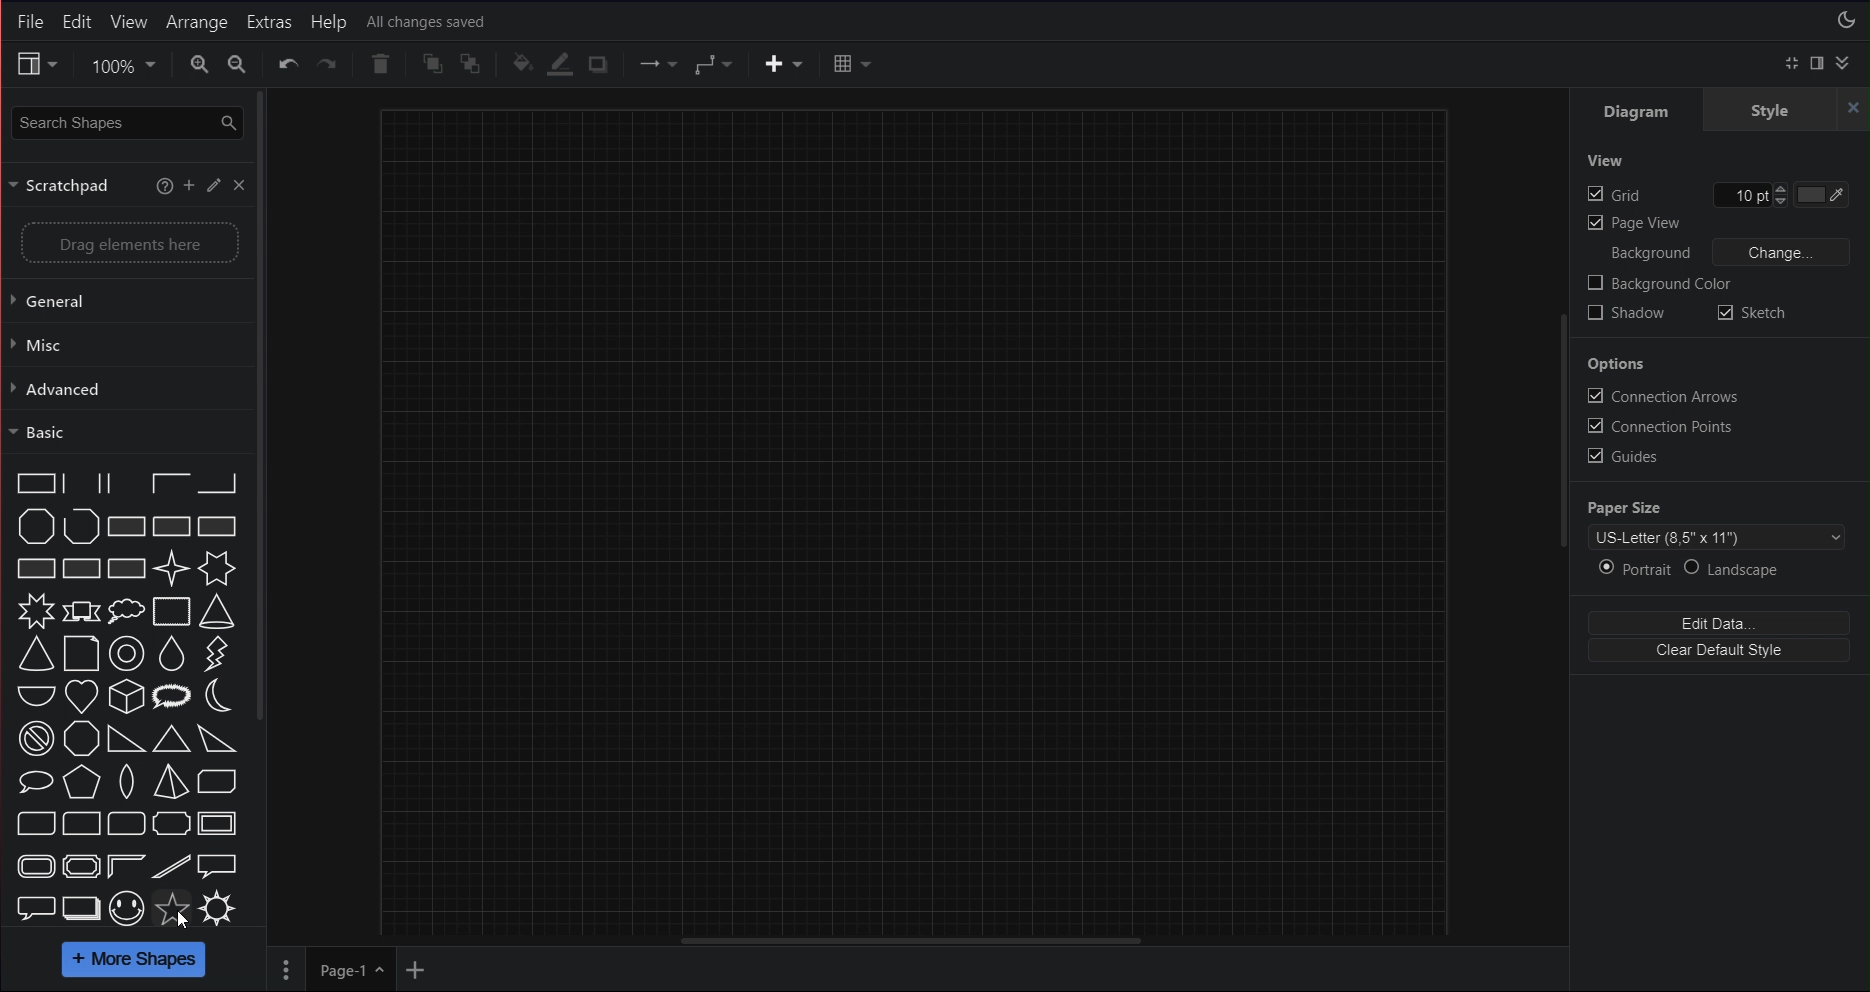 Image resolution: width=1870 pixels, height=992 pixels. I want to click on Style, so click(1770, 109).